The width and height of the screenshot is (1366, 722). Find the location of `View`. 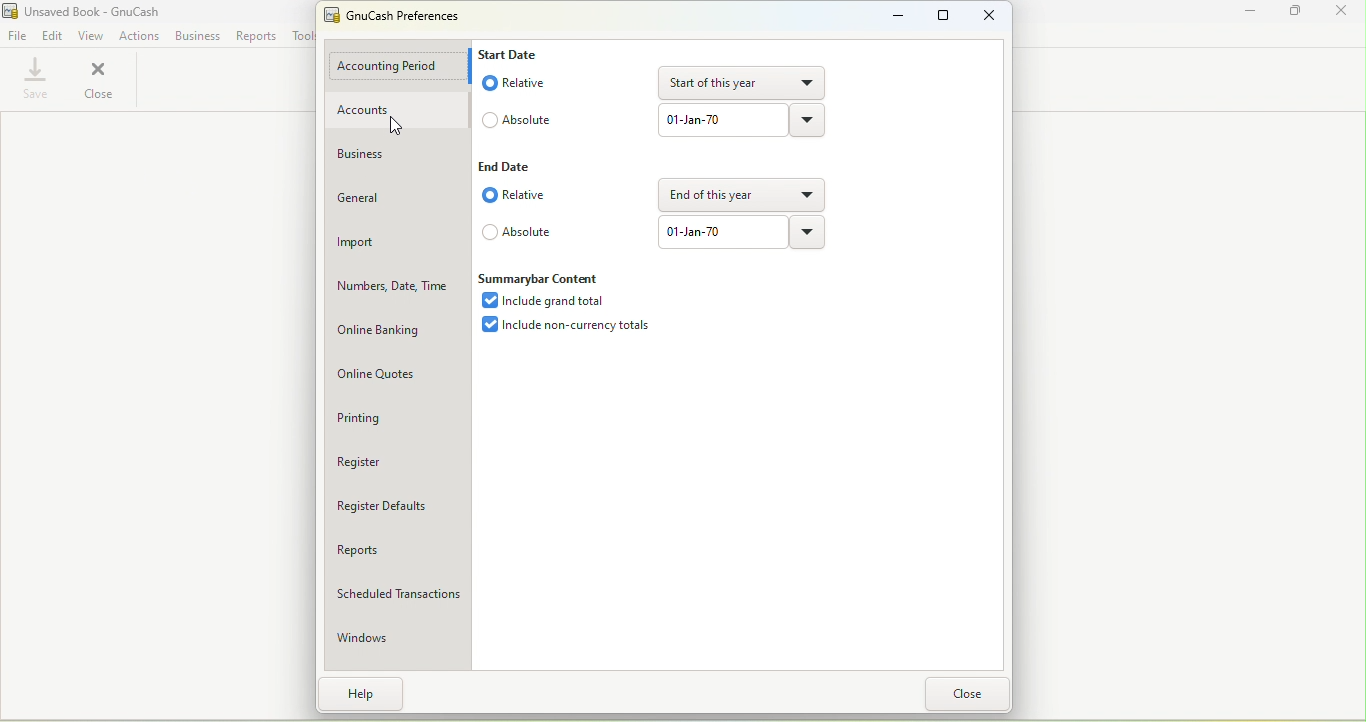

View is located at coordinates (92, 34).